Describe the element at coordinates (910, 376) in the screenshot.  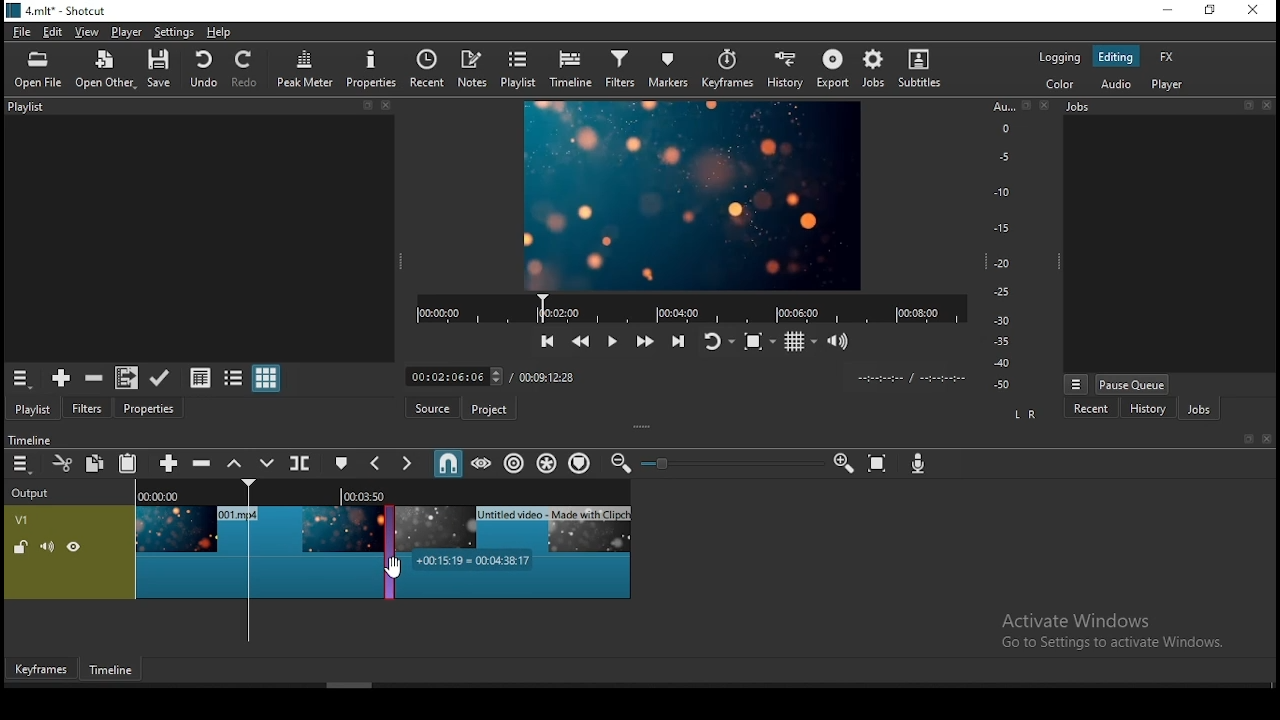
I see `time format` at that location.